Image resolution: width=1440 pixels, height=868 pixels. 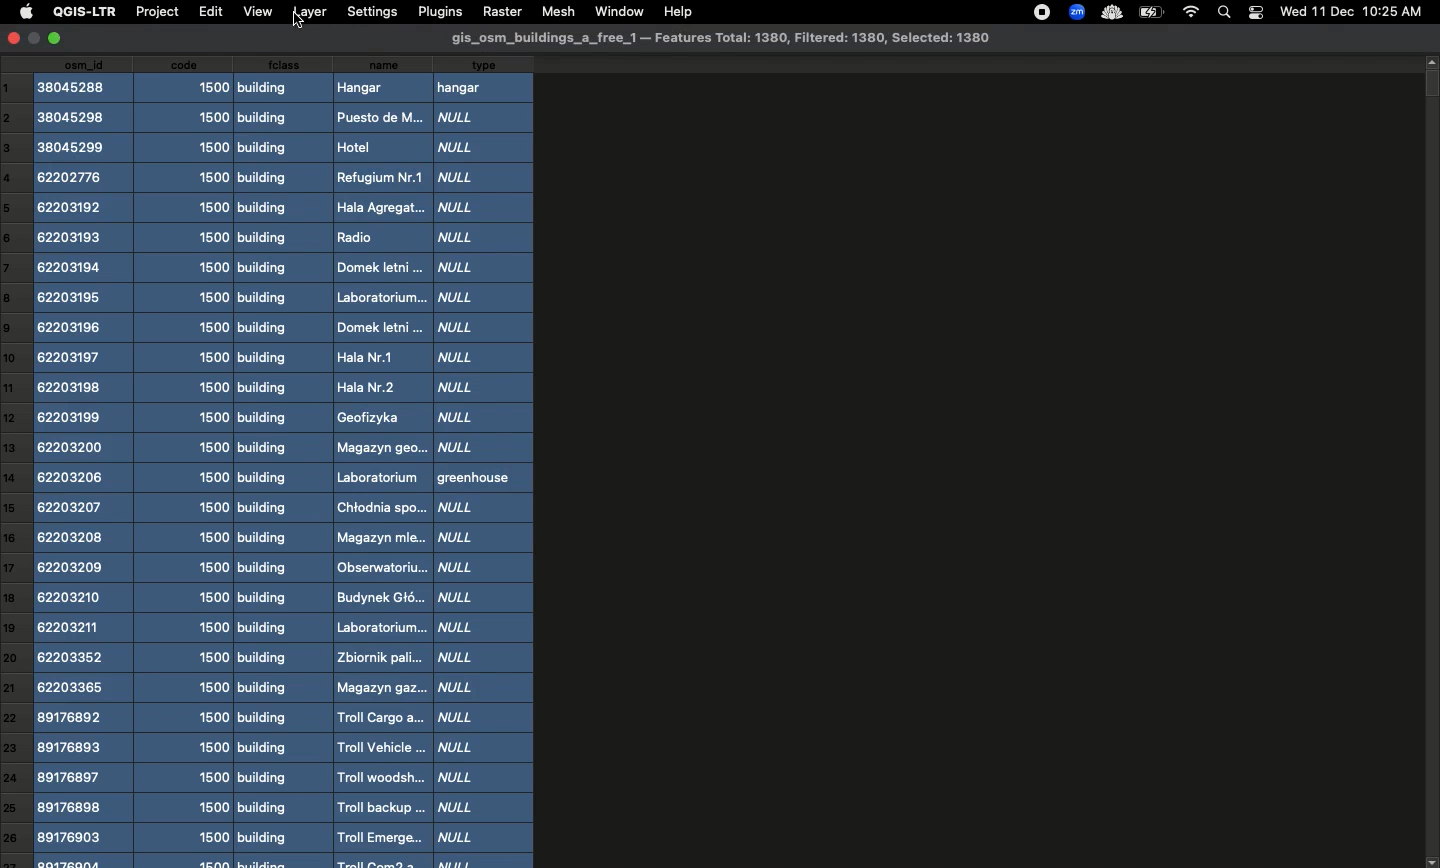 What do you see at coordinates (438, 11) in the screenshot?
I see `Plugins` at bounding box center [438, 11].